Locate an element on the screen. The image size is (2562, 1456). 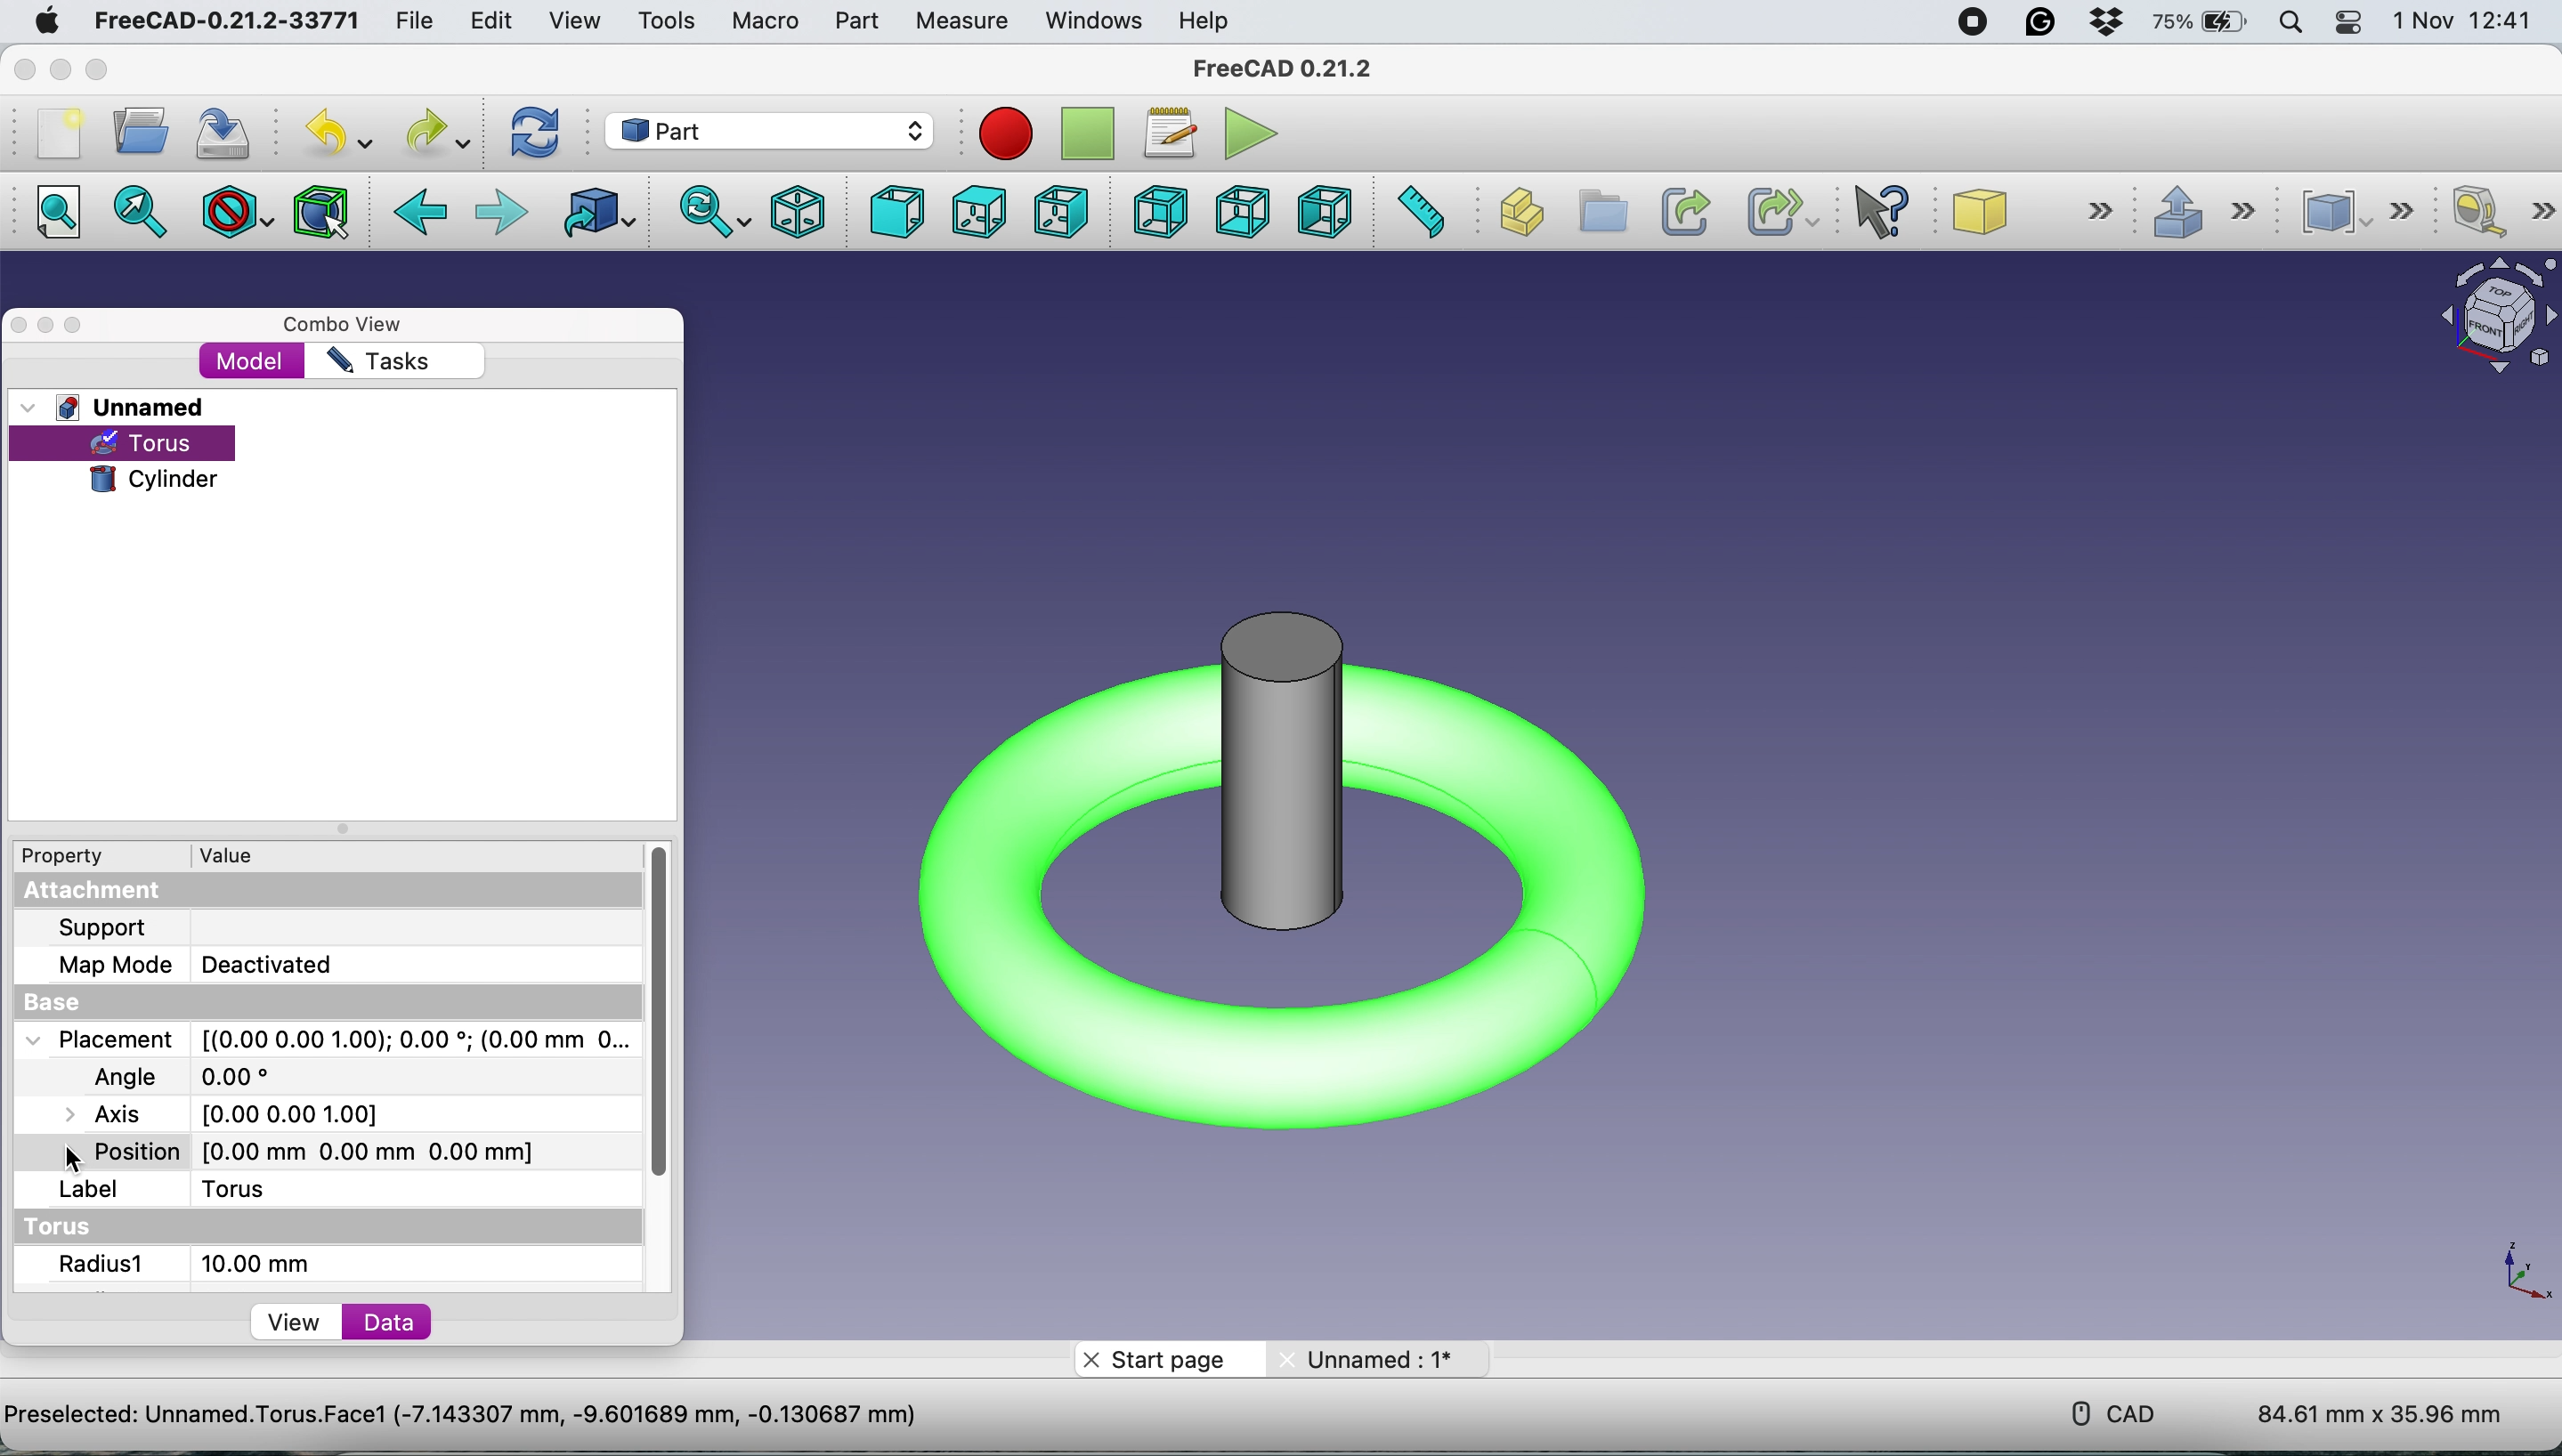
redo is located at coordinates (433, 130).